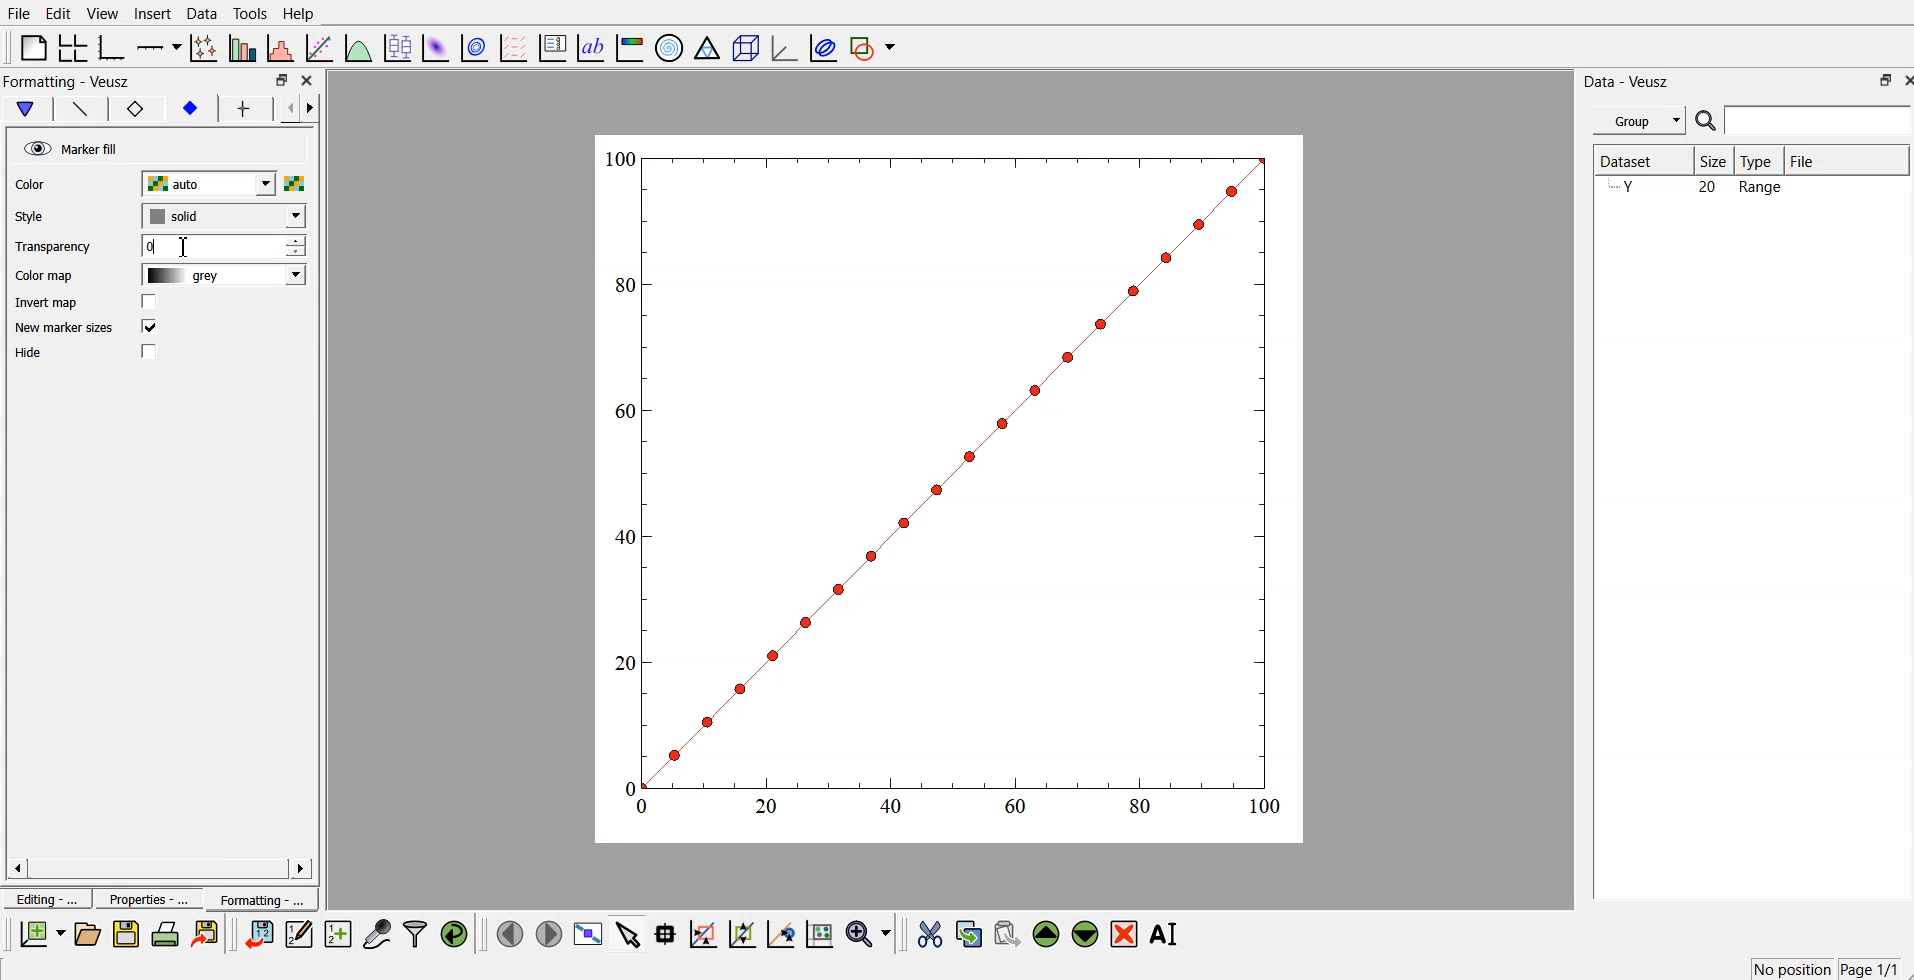 The height and width of the screenshot is (980, 1914). What do you see at coordinates (282, 80) in the screenshot?
I see `Min/Max` at bounding box center [282, 80].